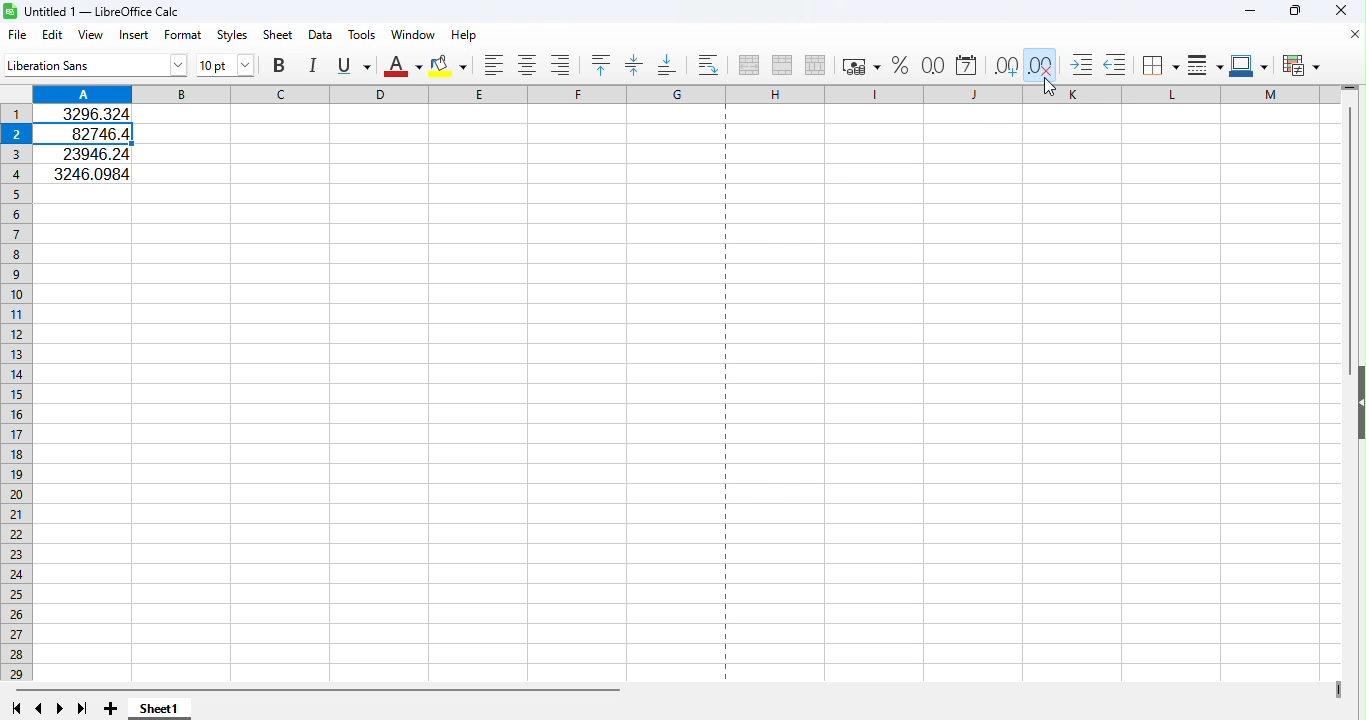 The width and height of the screenshot is (1366, 720). I want to click on Help, so click(465, 35).